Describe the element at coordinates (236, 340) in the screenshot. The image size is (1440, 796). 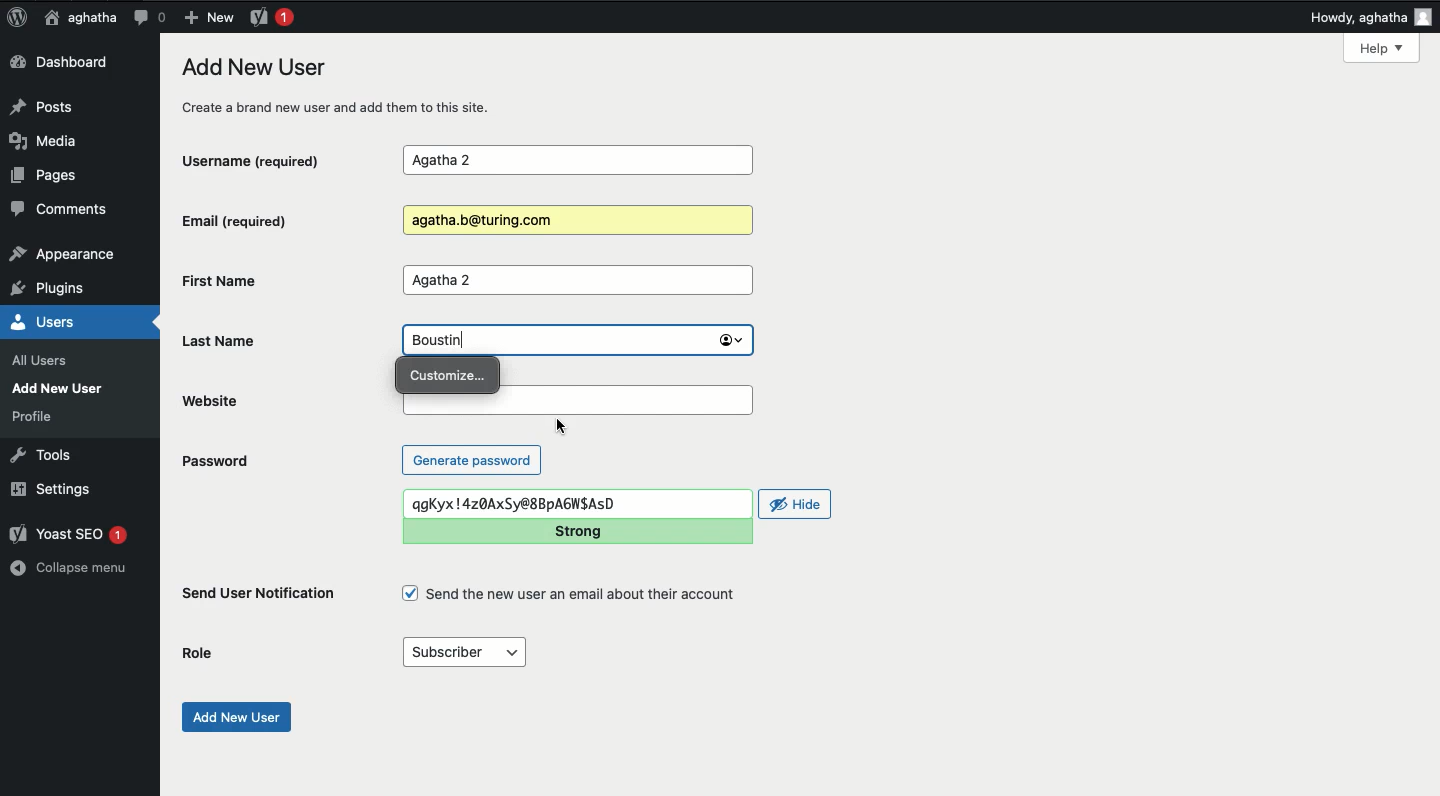
I see `Last name` at that location.